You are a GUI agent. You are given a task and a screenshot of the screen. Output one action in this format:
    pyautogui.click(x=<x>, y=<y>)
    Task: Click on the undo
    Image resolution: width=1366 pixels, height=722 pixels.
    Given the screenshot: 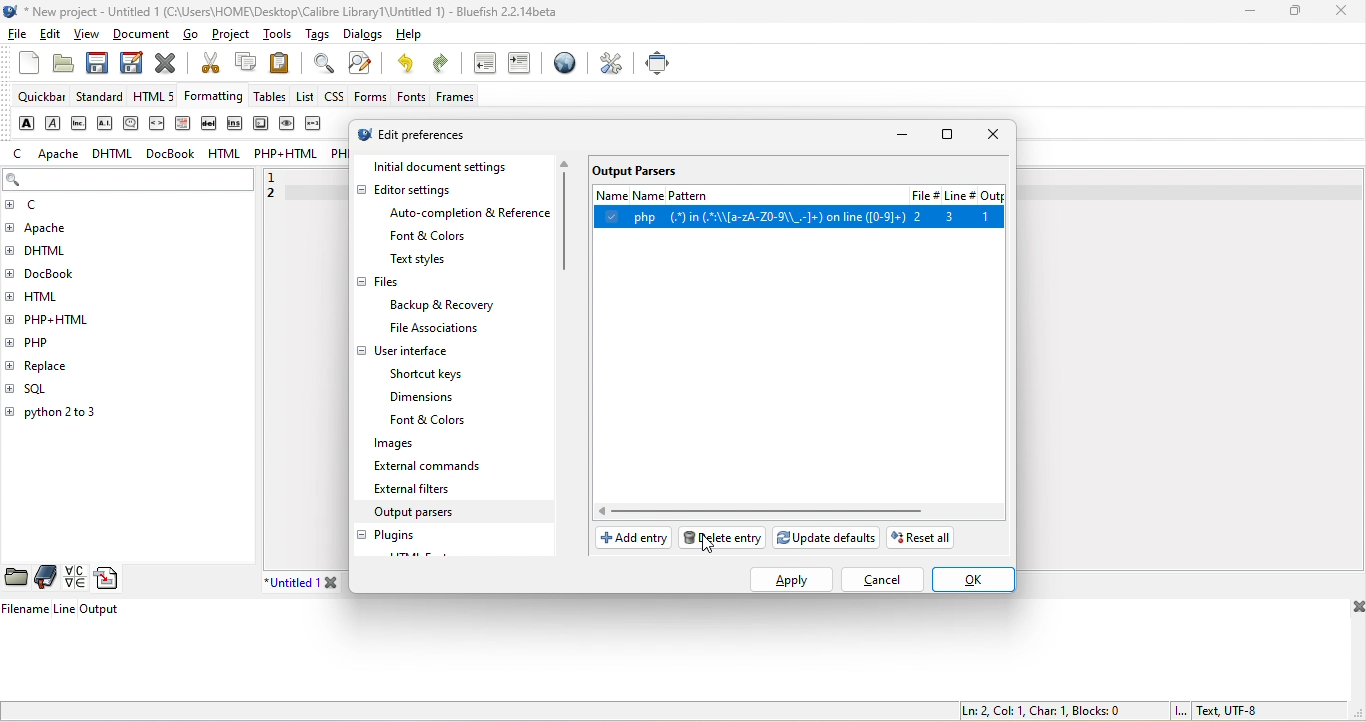 What is the action you would take?
    pyautogui.click(x=409, y=65)
    